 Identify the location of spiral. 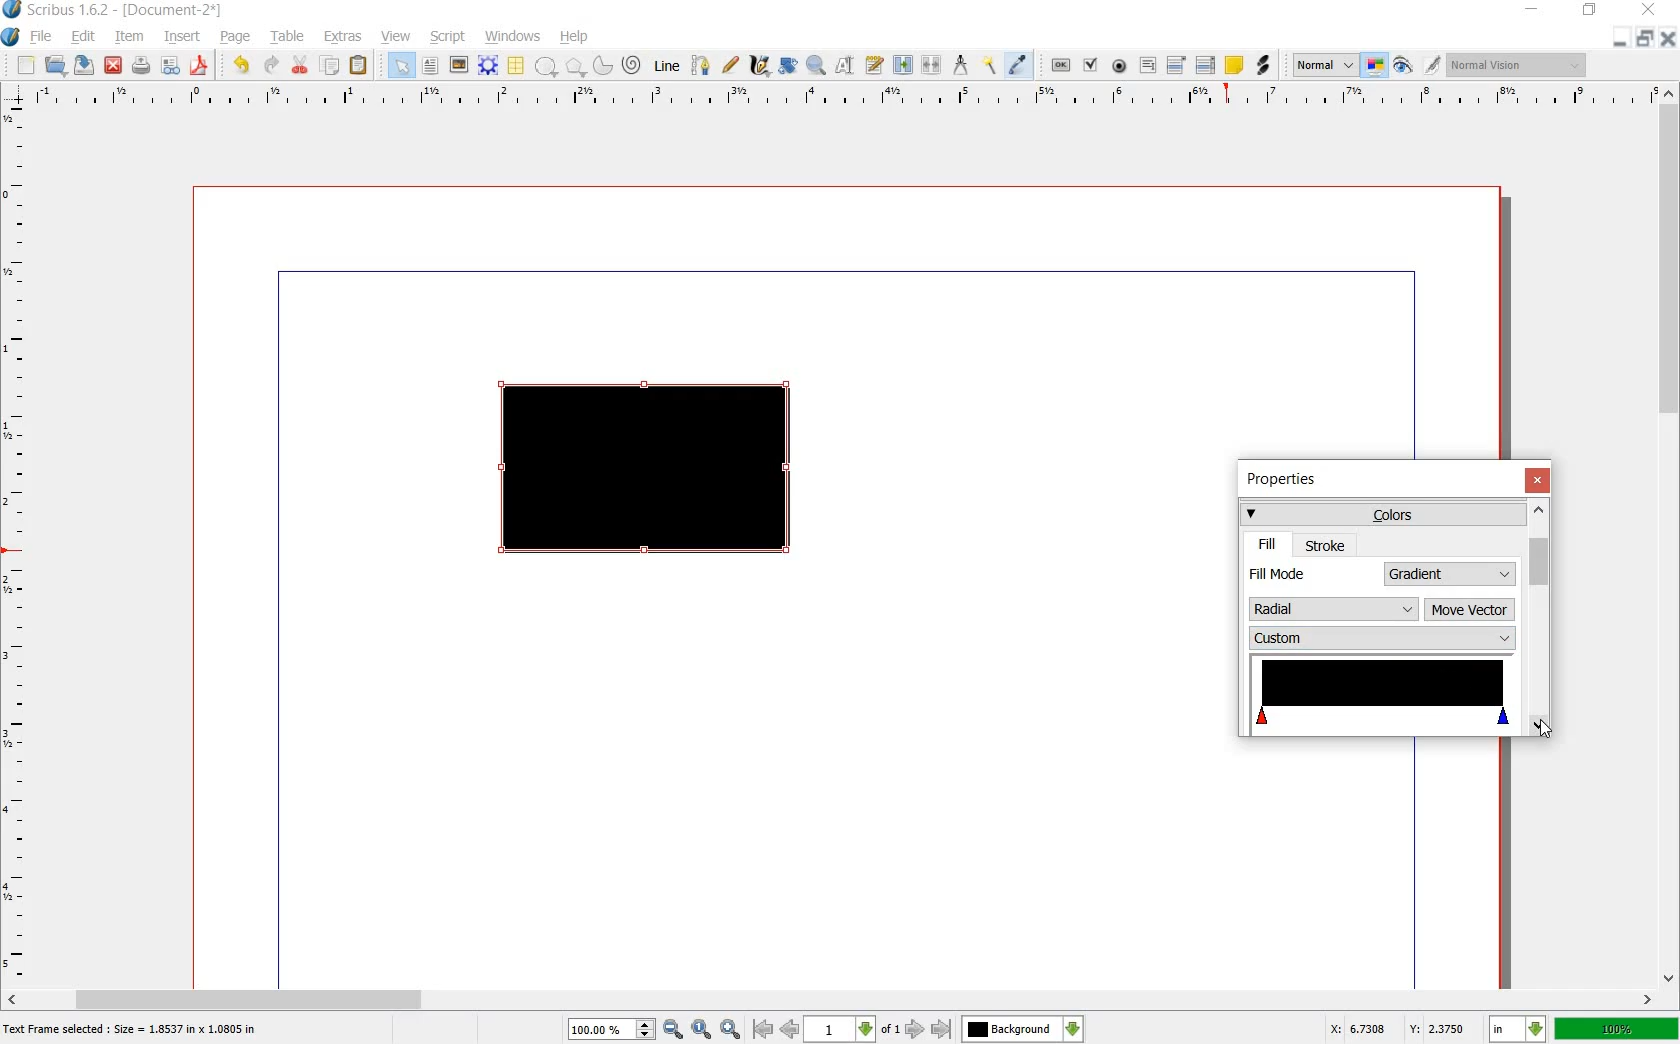
(633, 64).